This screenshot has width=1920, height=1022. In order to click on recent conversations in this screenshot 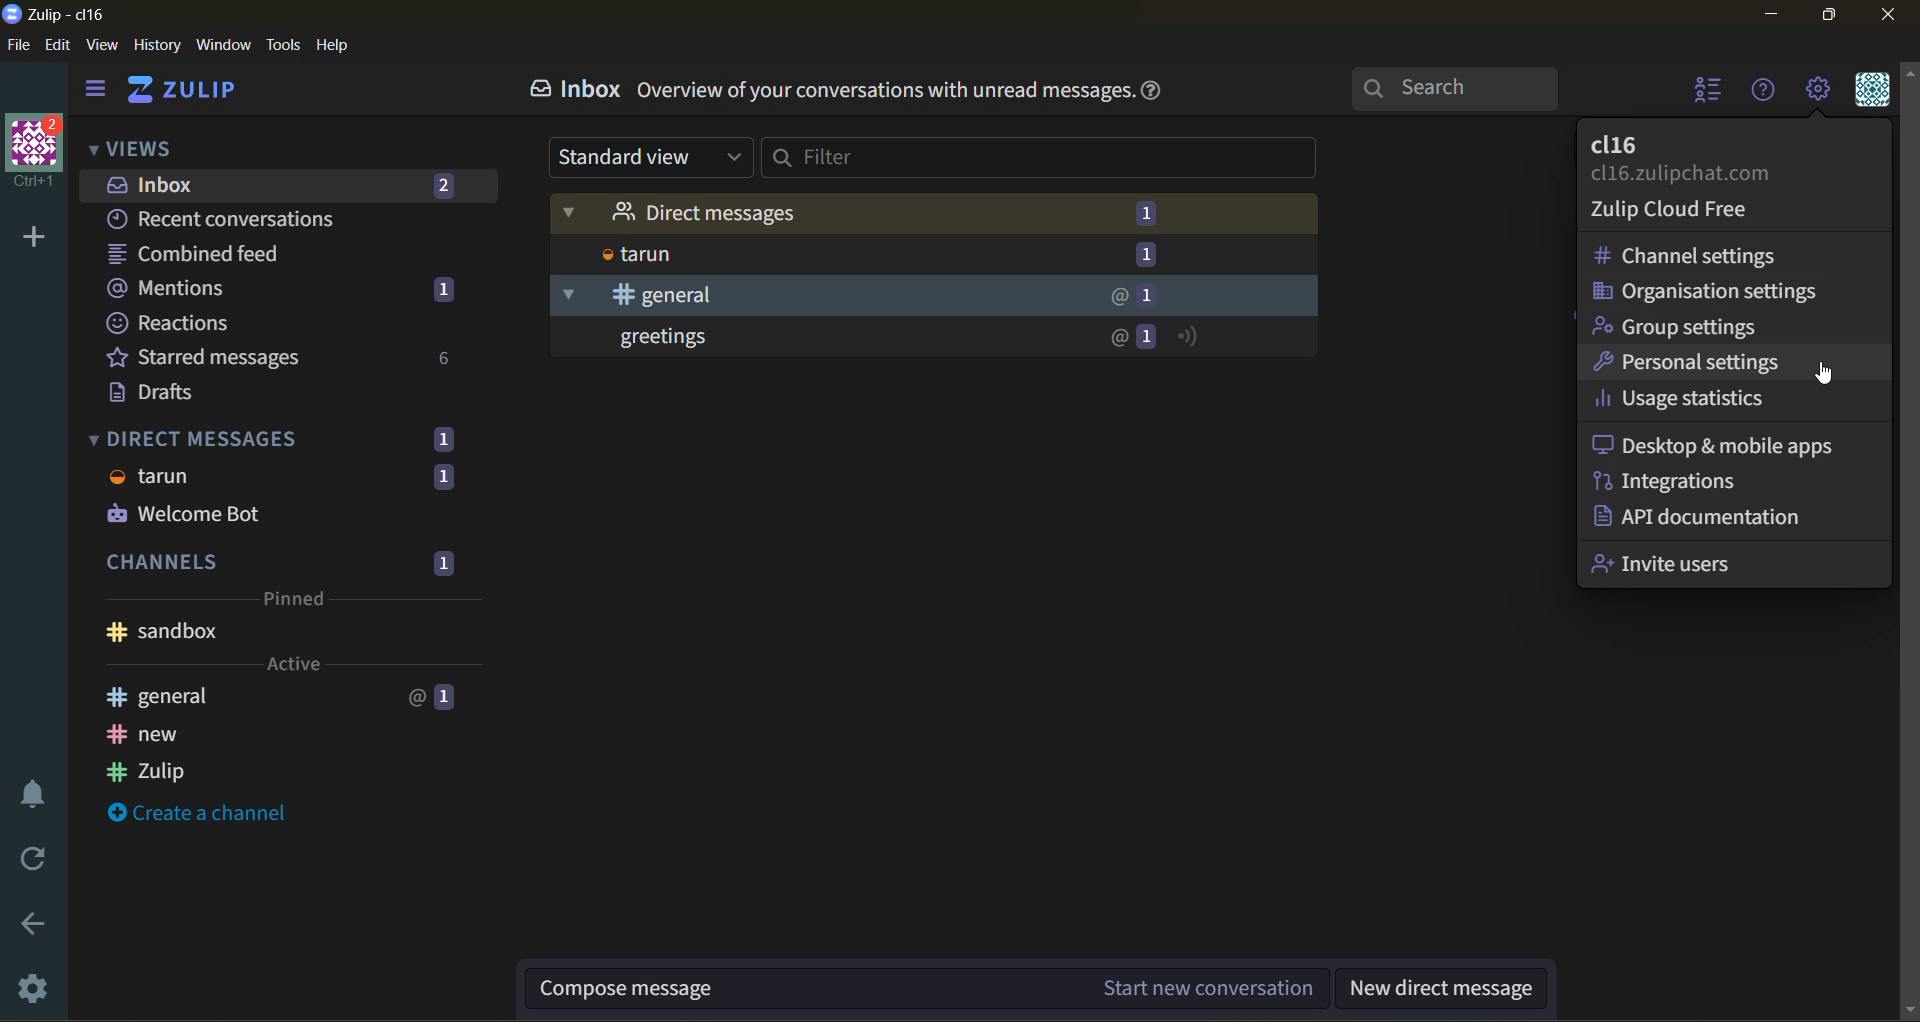, I will do `click(279, 220)`.